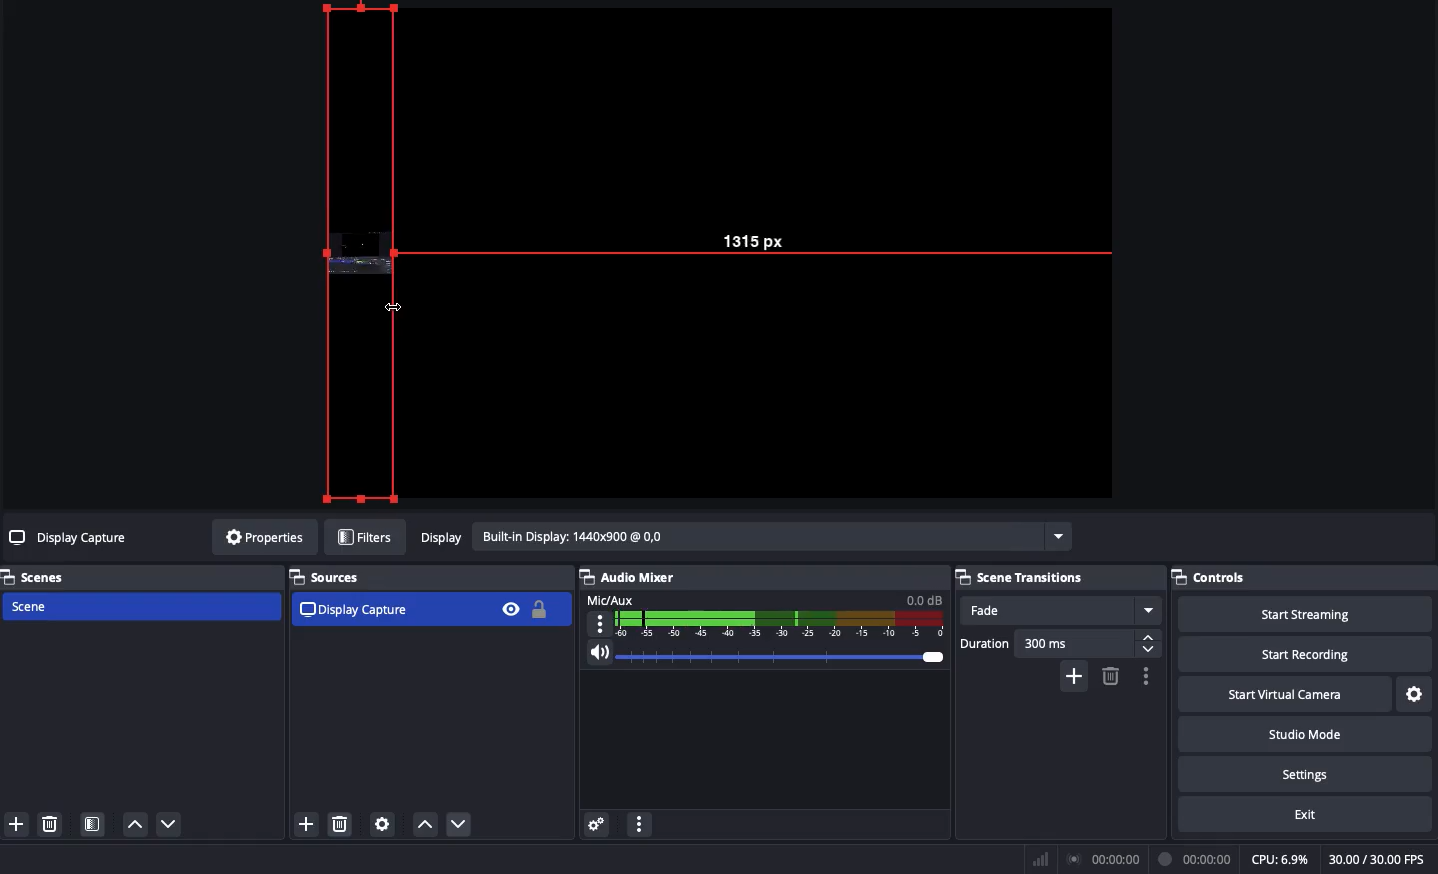  Describe the element at coordinates (366, 538) in the screenshot. I see `Filters` at that location.